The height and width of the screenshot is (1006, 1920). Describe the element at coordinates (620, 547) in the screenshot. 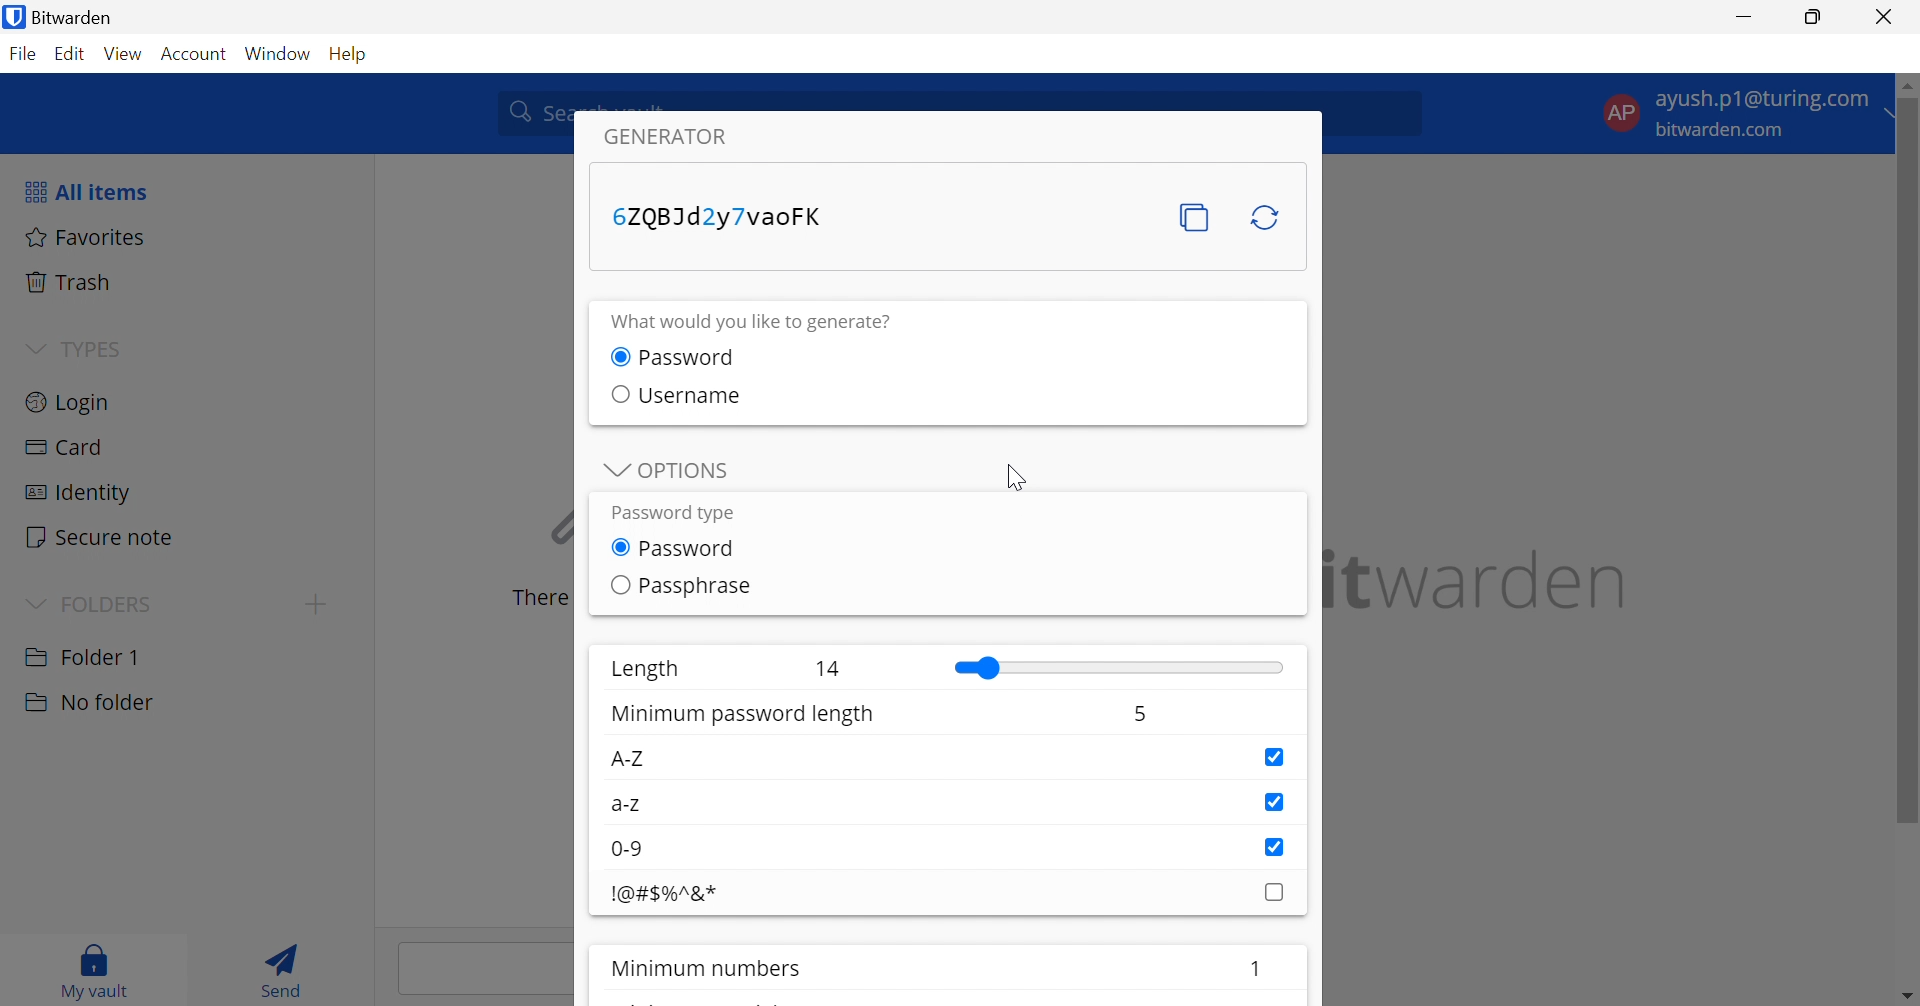

I see `Checkbox` at that location.